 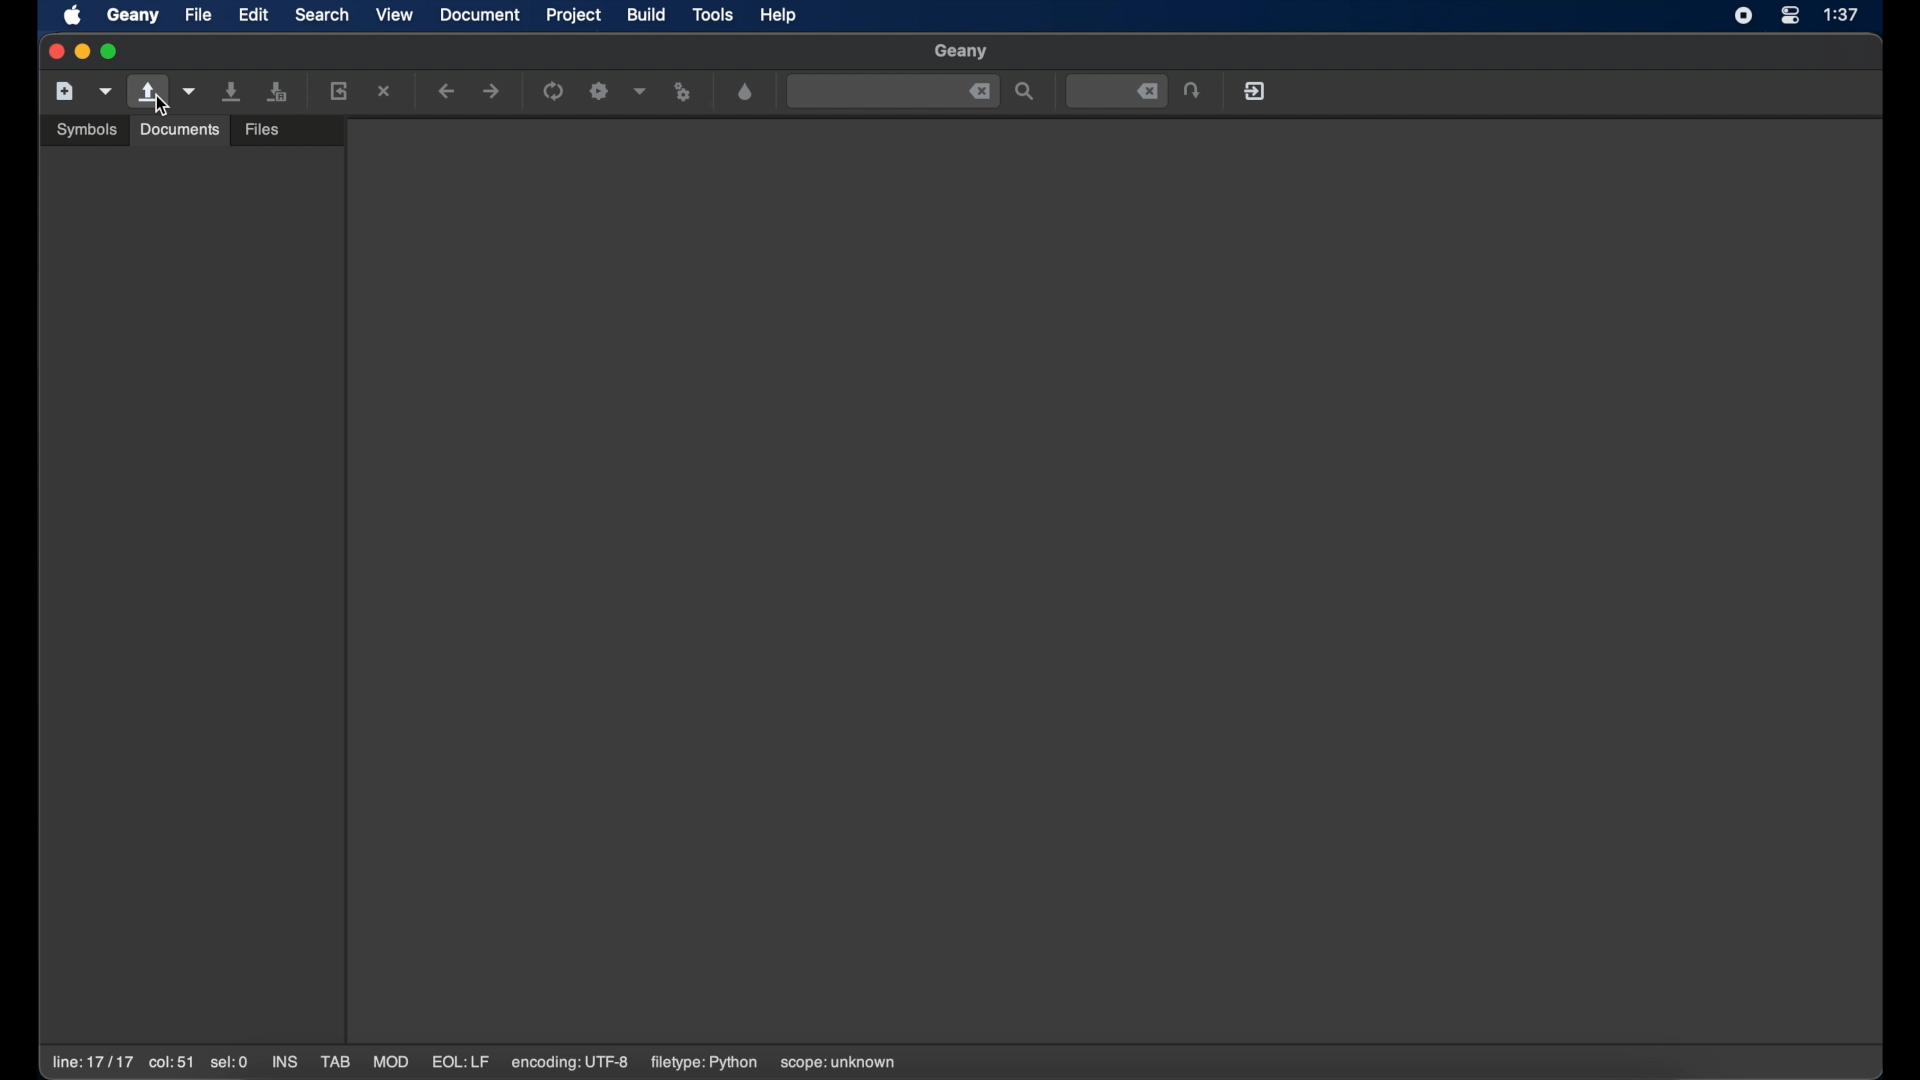 What do you see at coordinates (461, 1061) in the screenshot?
I see `eql: lf` at bounding box center [461, 1061].